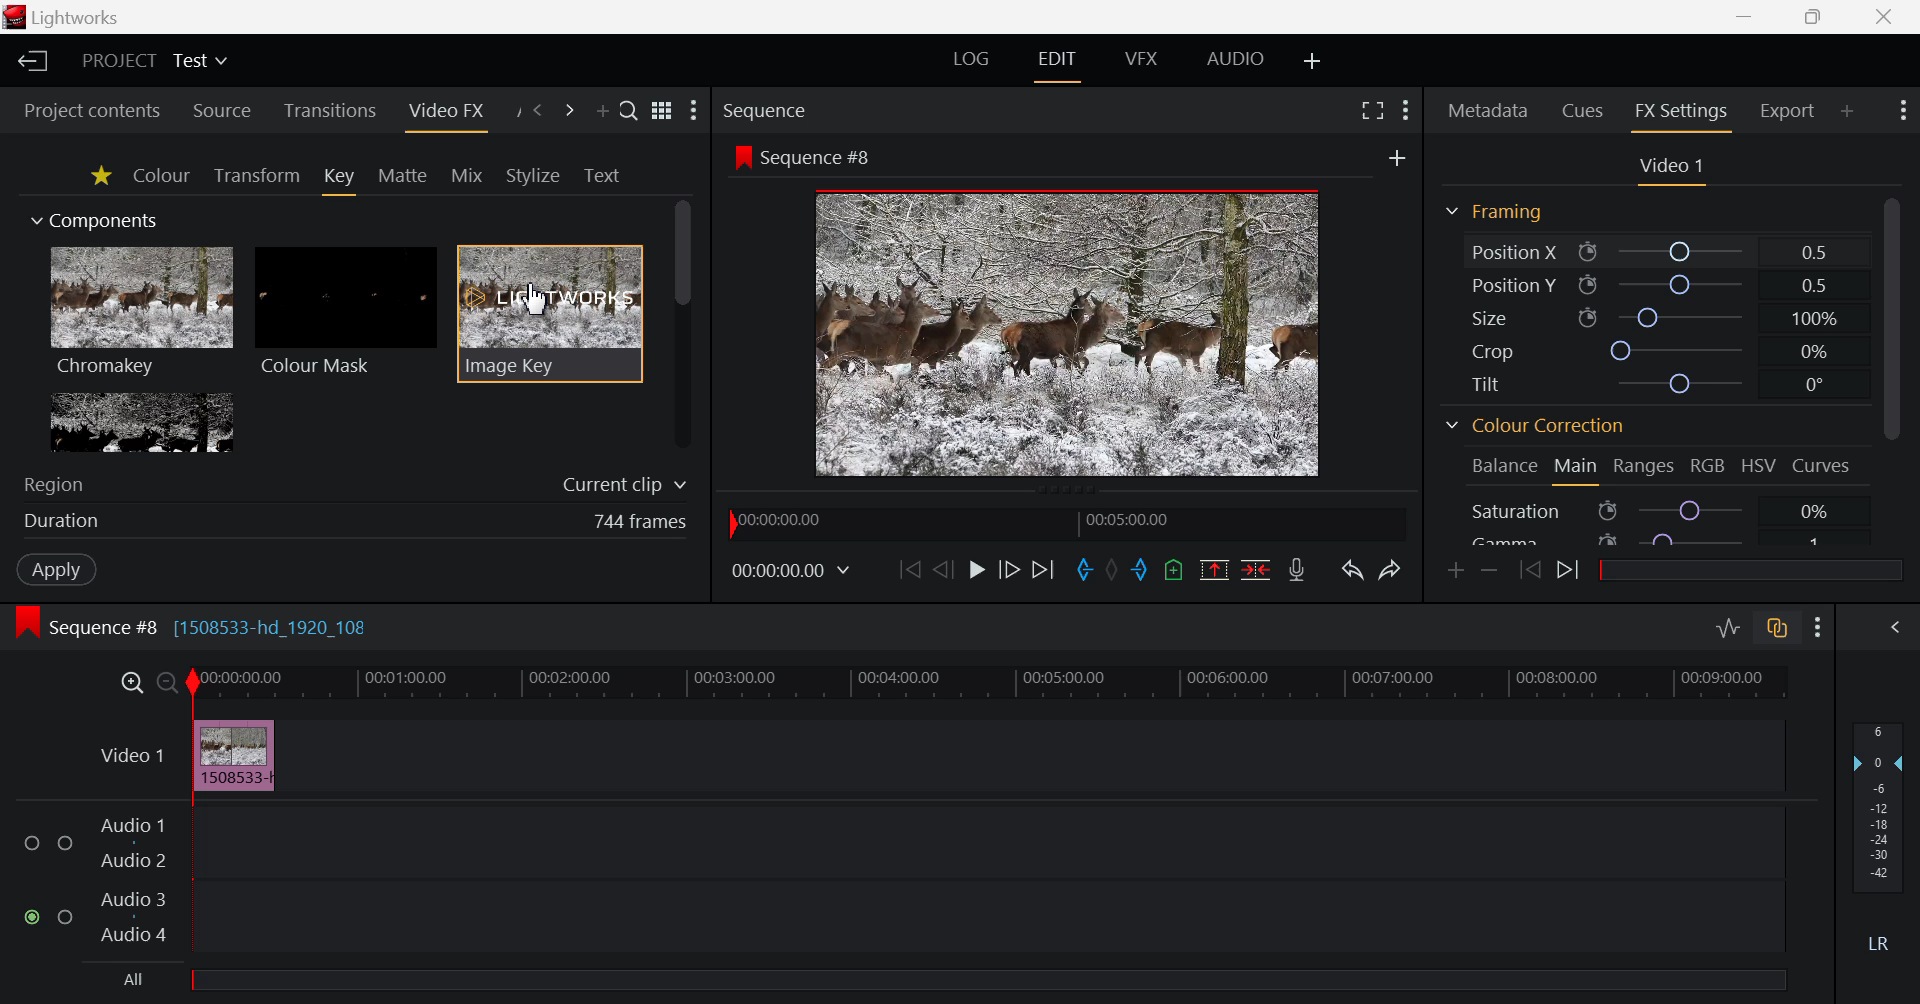  Describe the element at coordinates (1133, 521) in the screenshot. I see `00:05:00.00` at that location.